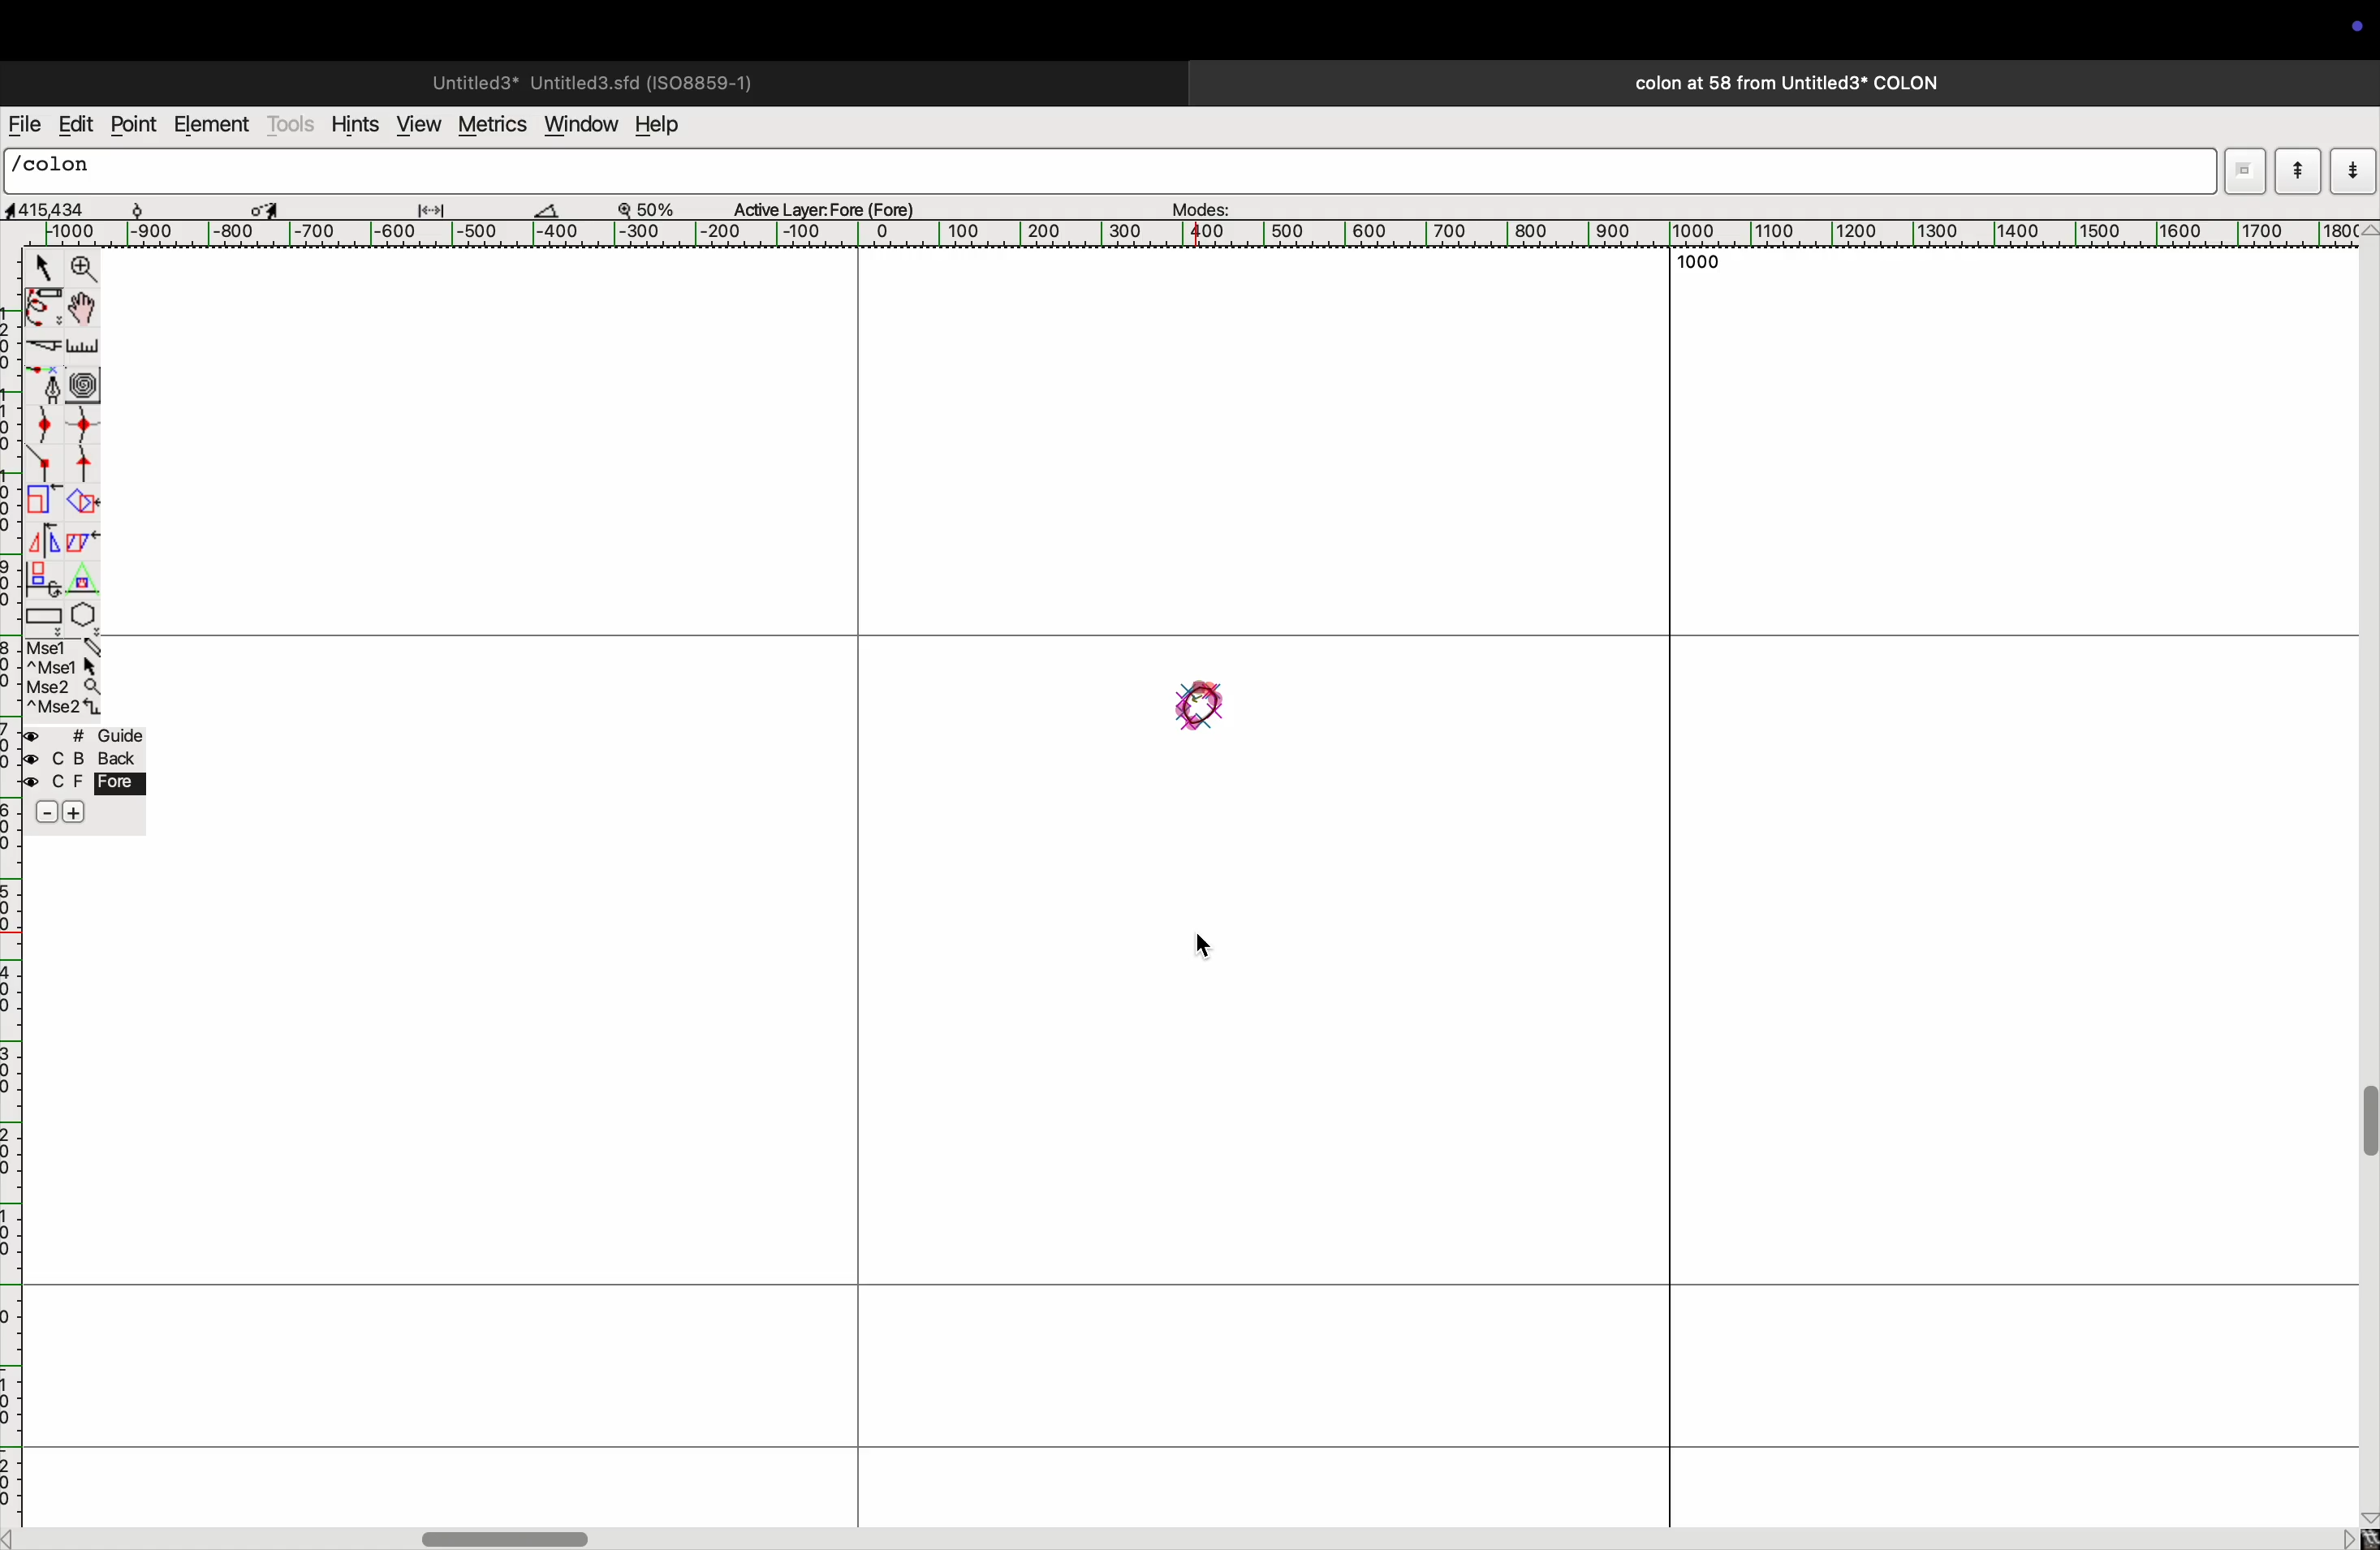  What do you see at coordinates (90, 779) in the screenshot?
I see `guide` at bounding box center [90, 779].